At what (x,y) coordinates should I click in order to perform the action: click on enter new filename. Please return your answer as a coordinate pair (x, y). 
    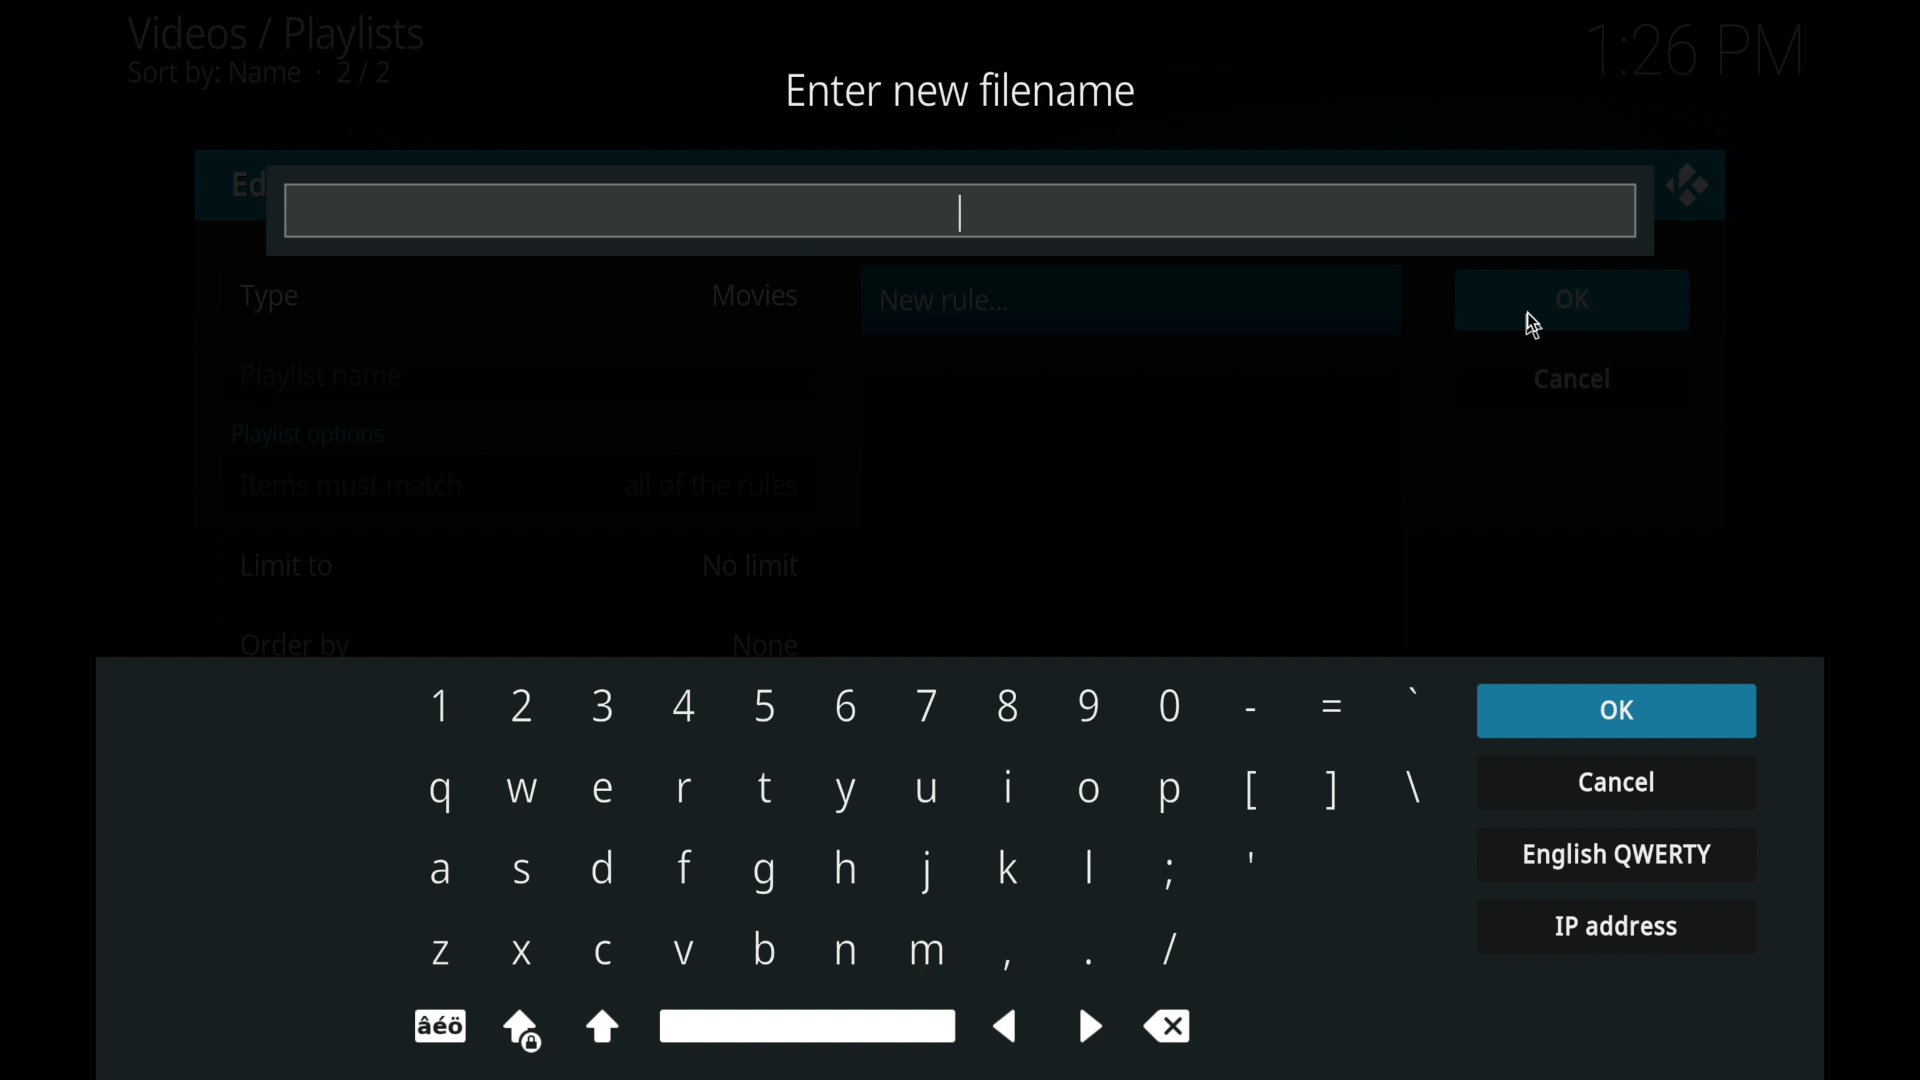
    Looking at the image, I should click on (956, 88).